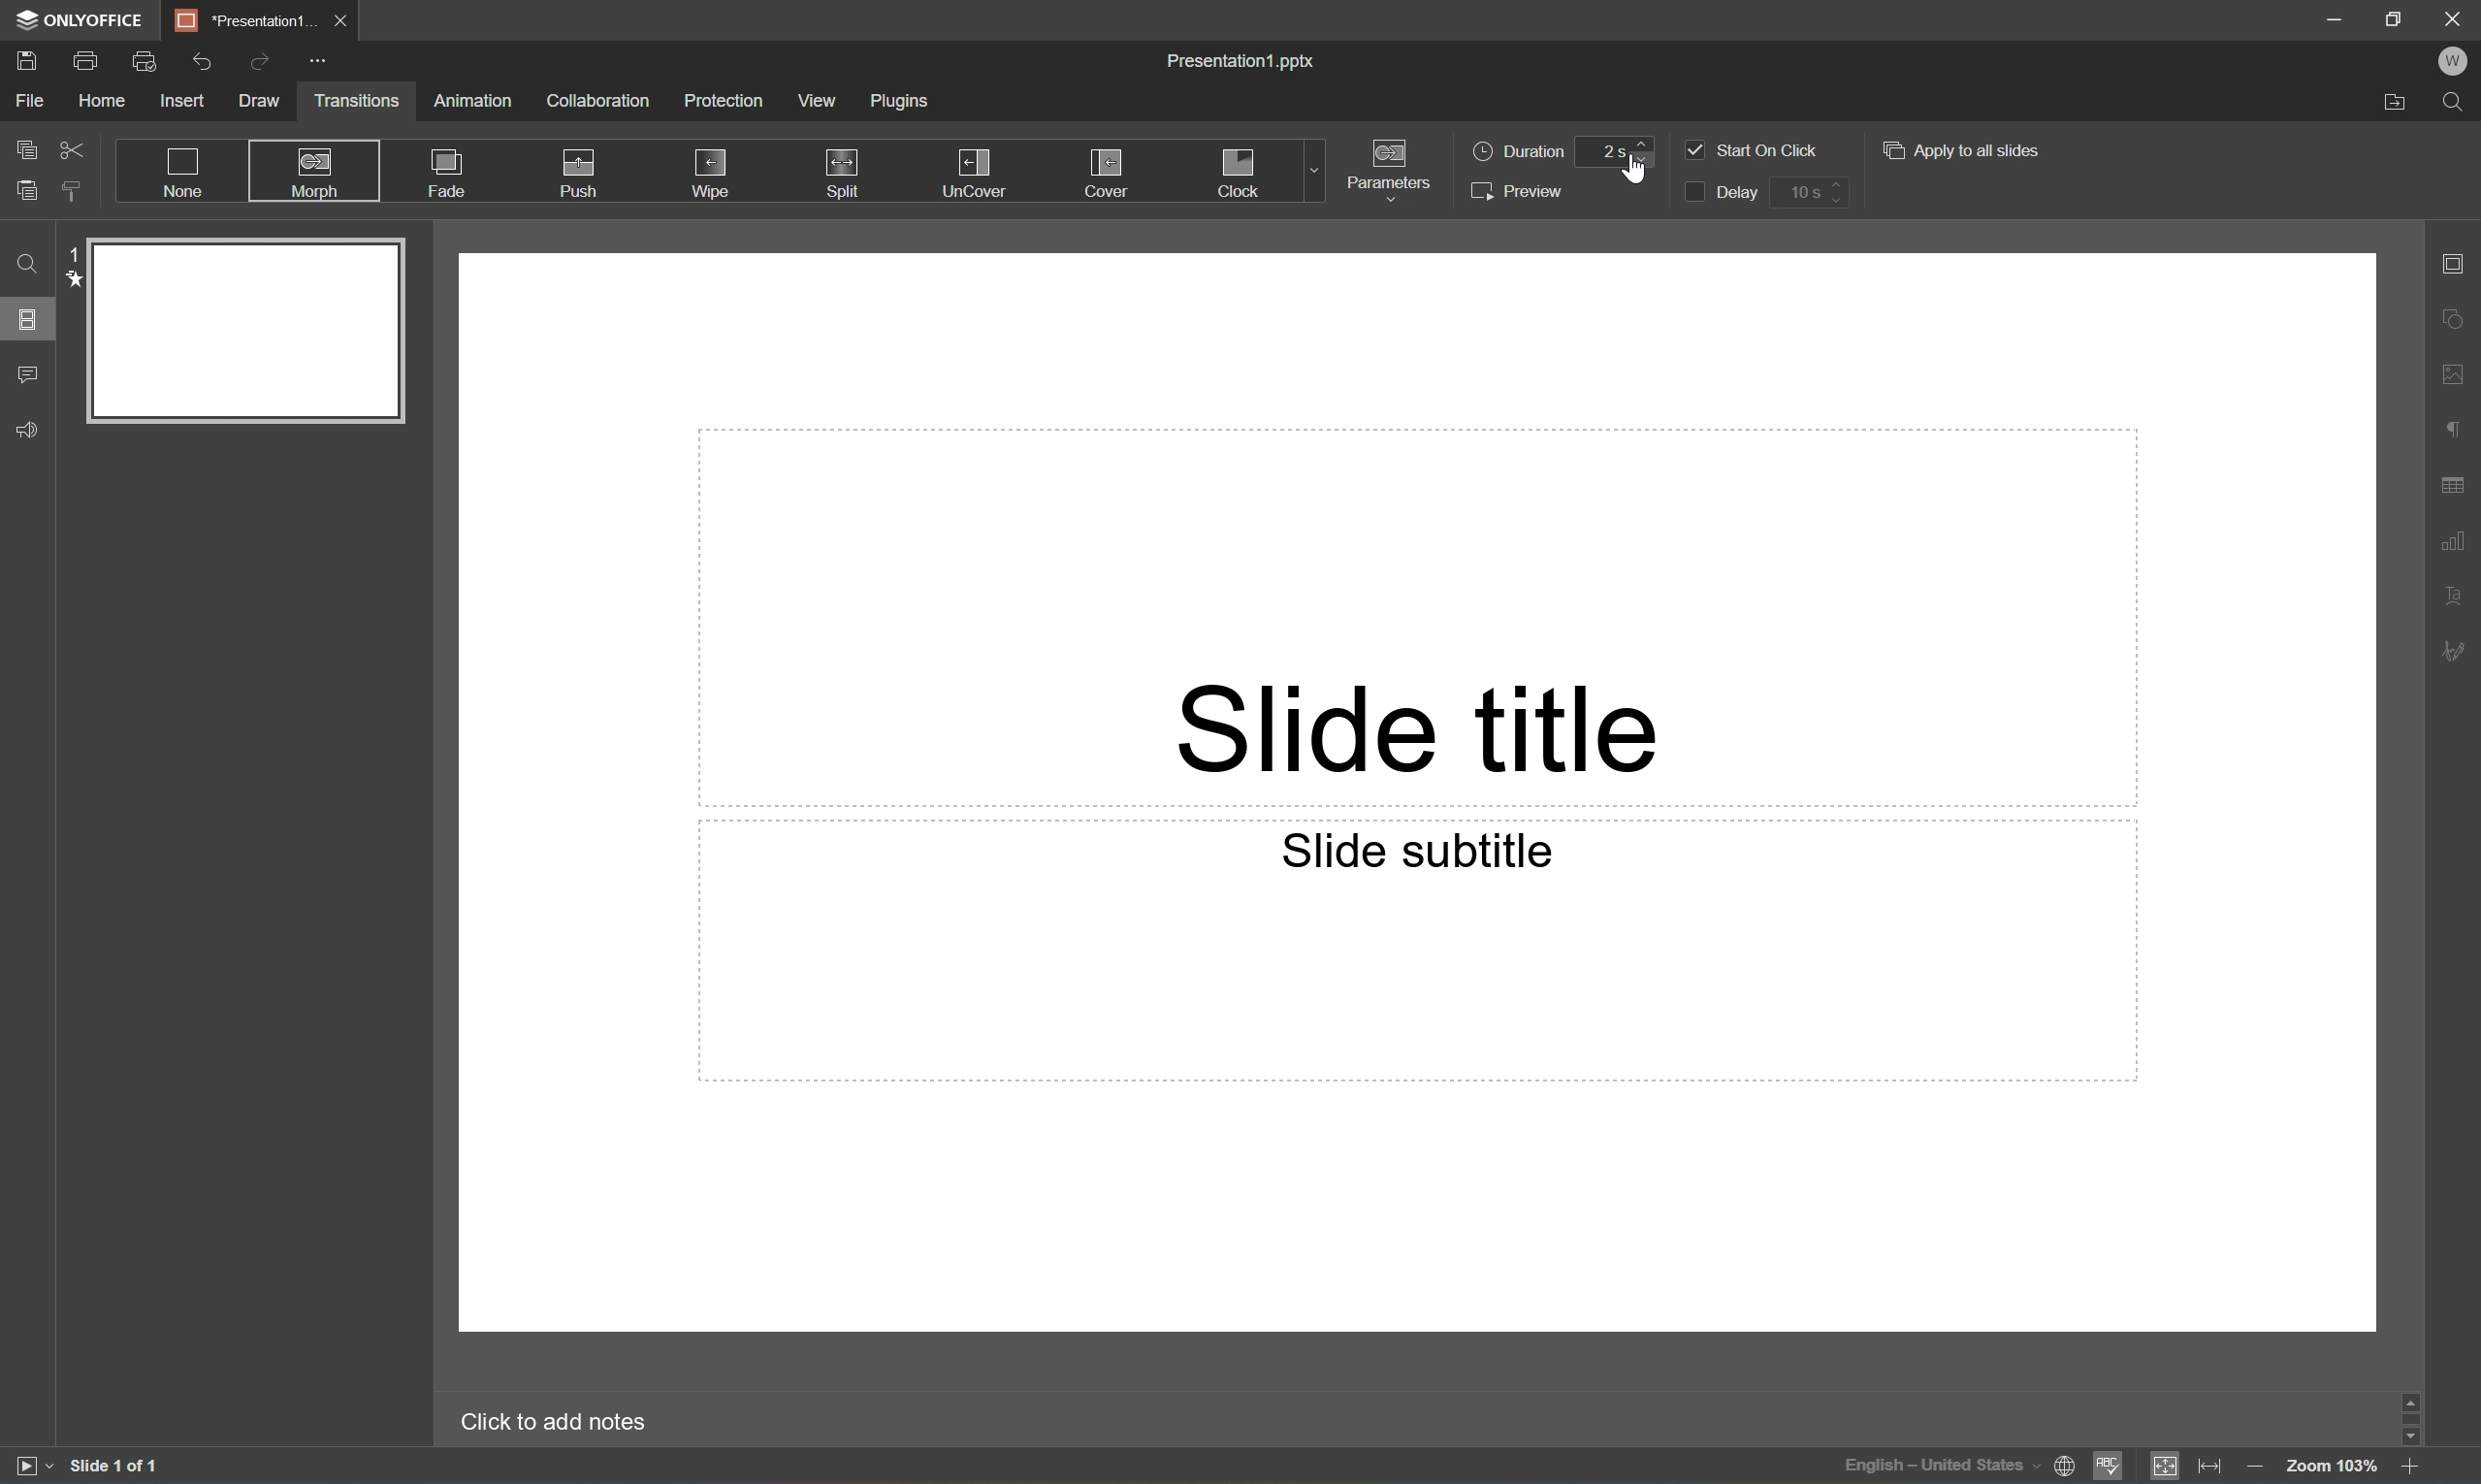 The width and height of the screenshot is (2481, 1484). I want to click on Draw, so click(262, 101).